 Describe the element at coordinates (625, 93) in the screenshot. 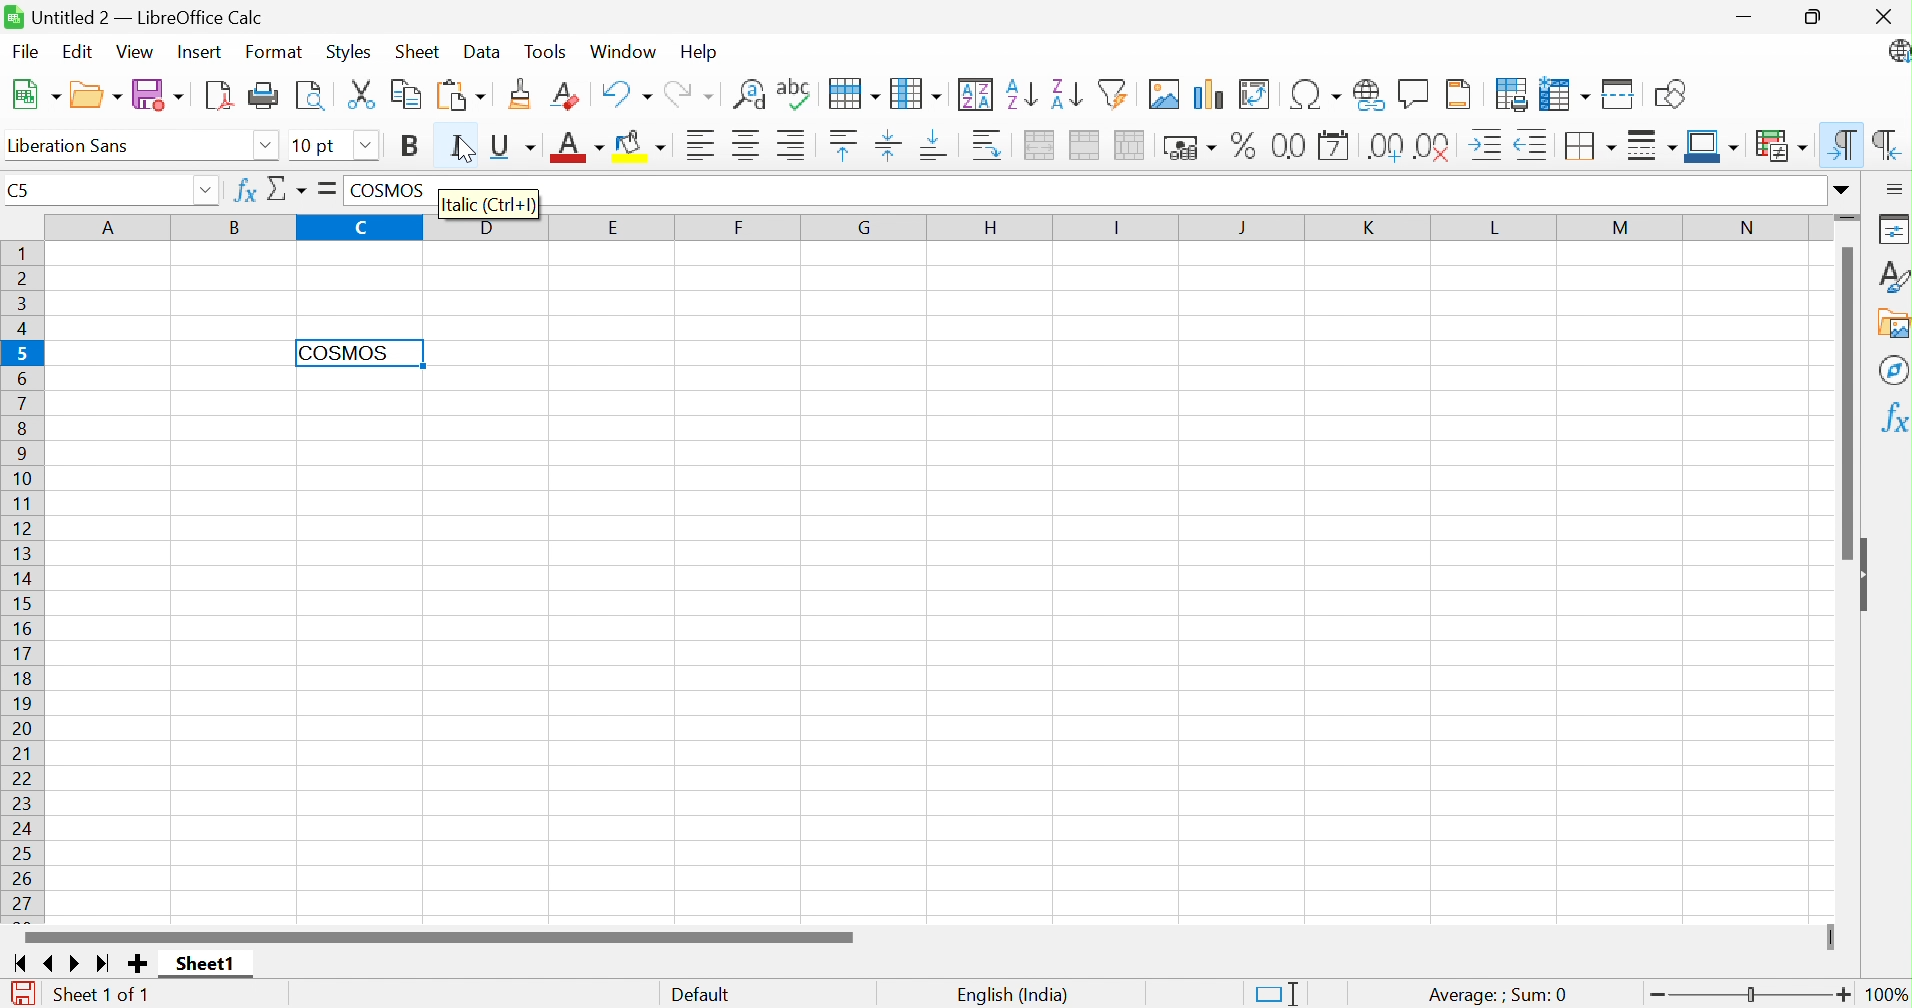

I see `Undo` at that location.